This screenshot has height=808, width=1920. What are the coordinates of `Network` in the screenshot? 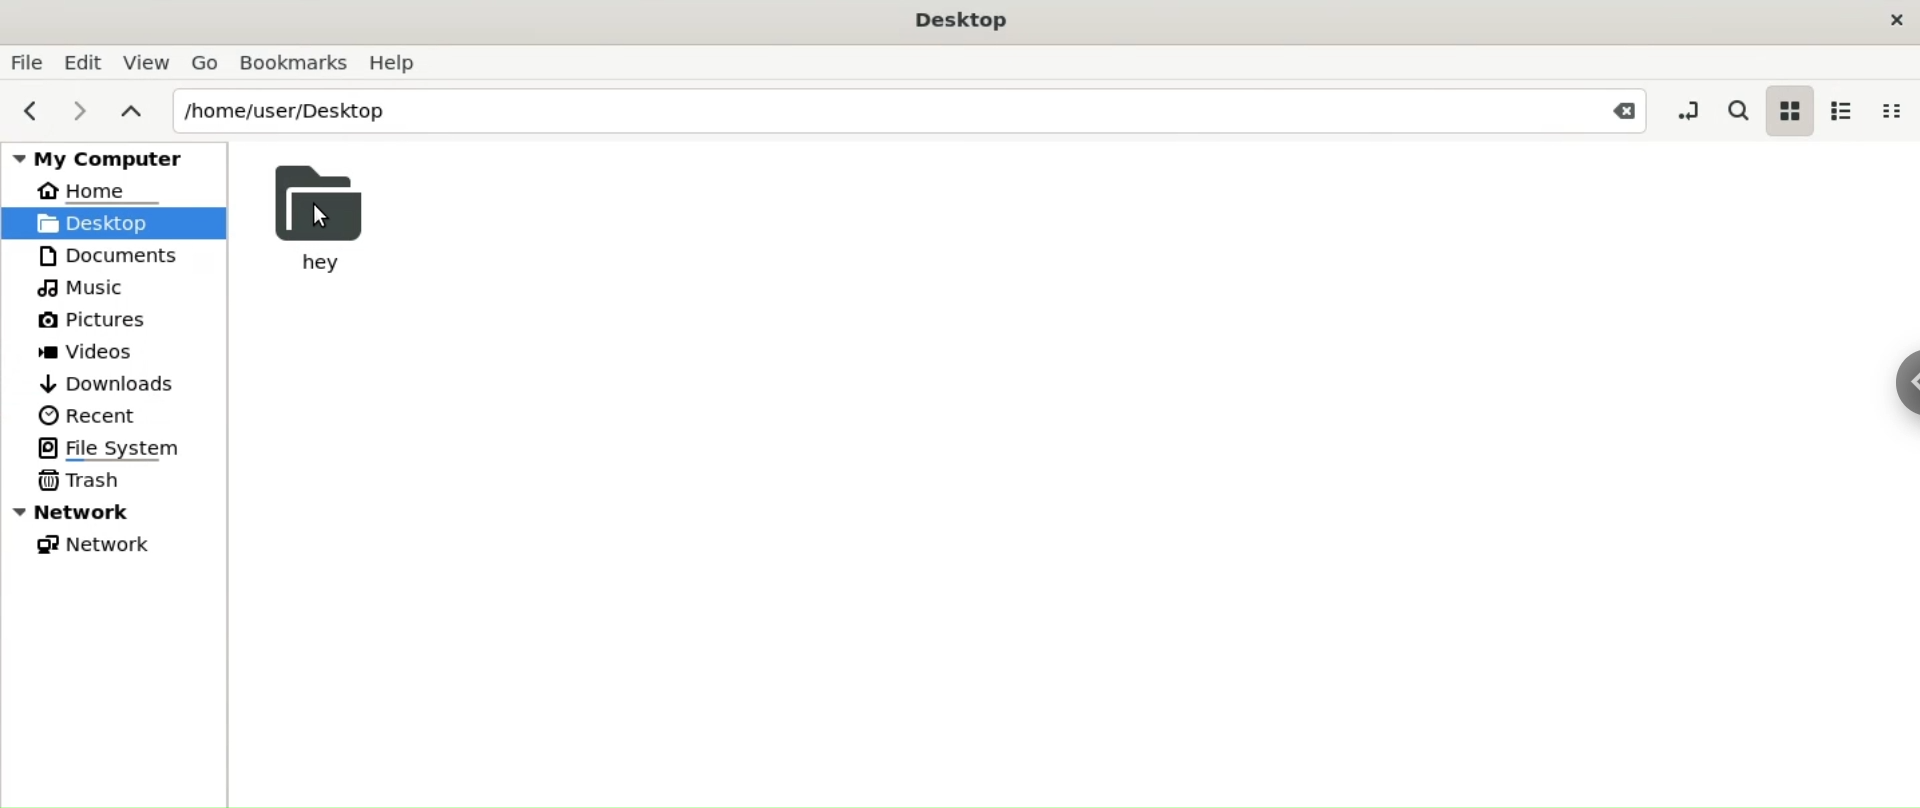 It's located at (100, 546).